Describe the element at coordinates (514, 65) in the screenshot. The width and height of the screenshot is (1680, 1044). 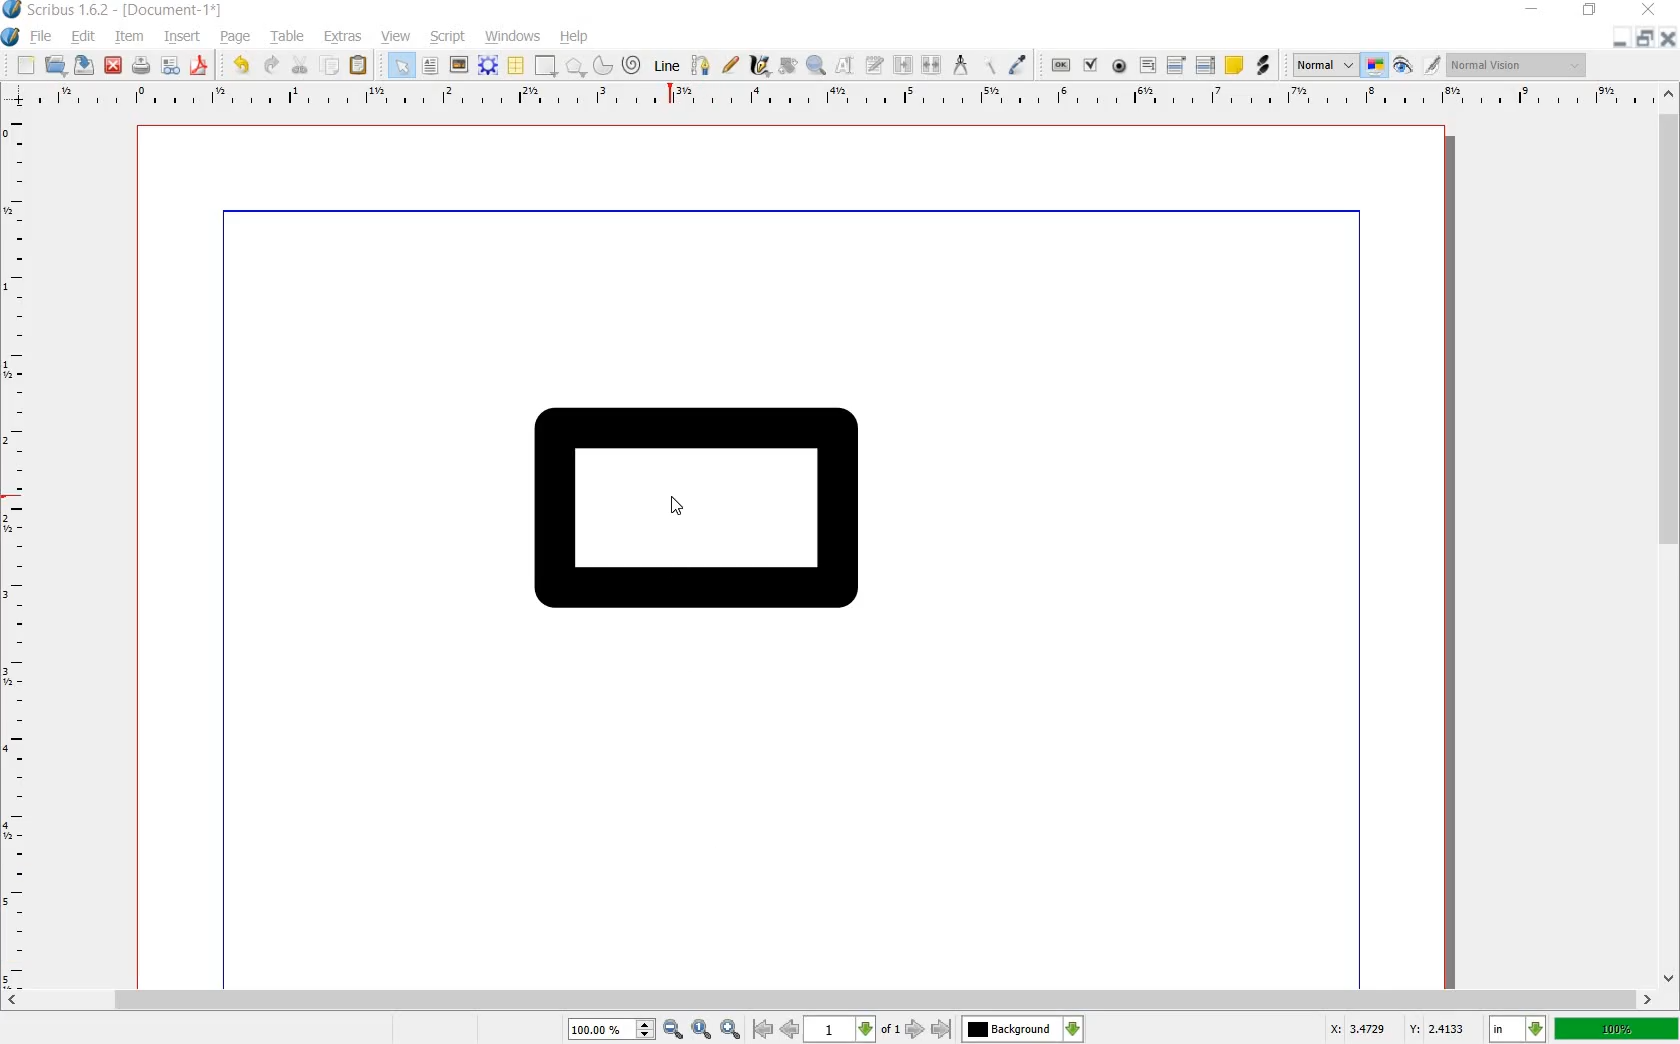
I see `table` at that location.